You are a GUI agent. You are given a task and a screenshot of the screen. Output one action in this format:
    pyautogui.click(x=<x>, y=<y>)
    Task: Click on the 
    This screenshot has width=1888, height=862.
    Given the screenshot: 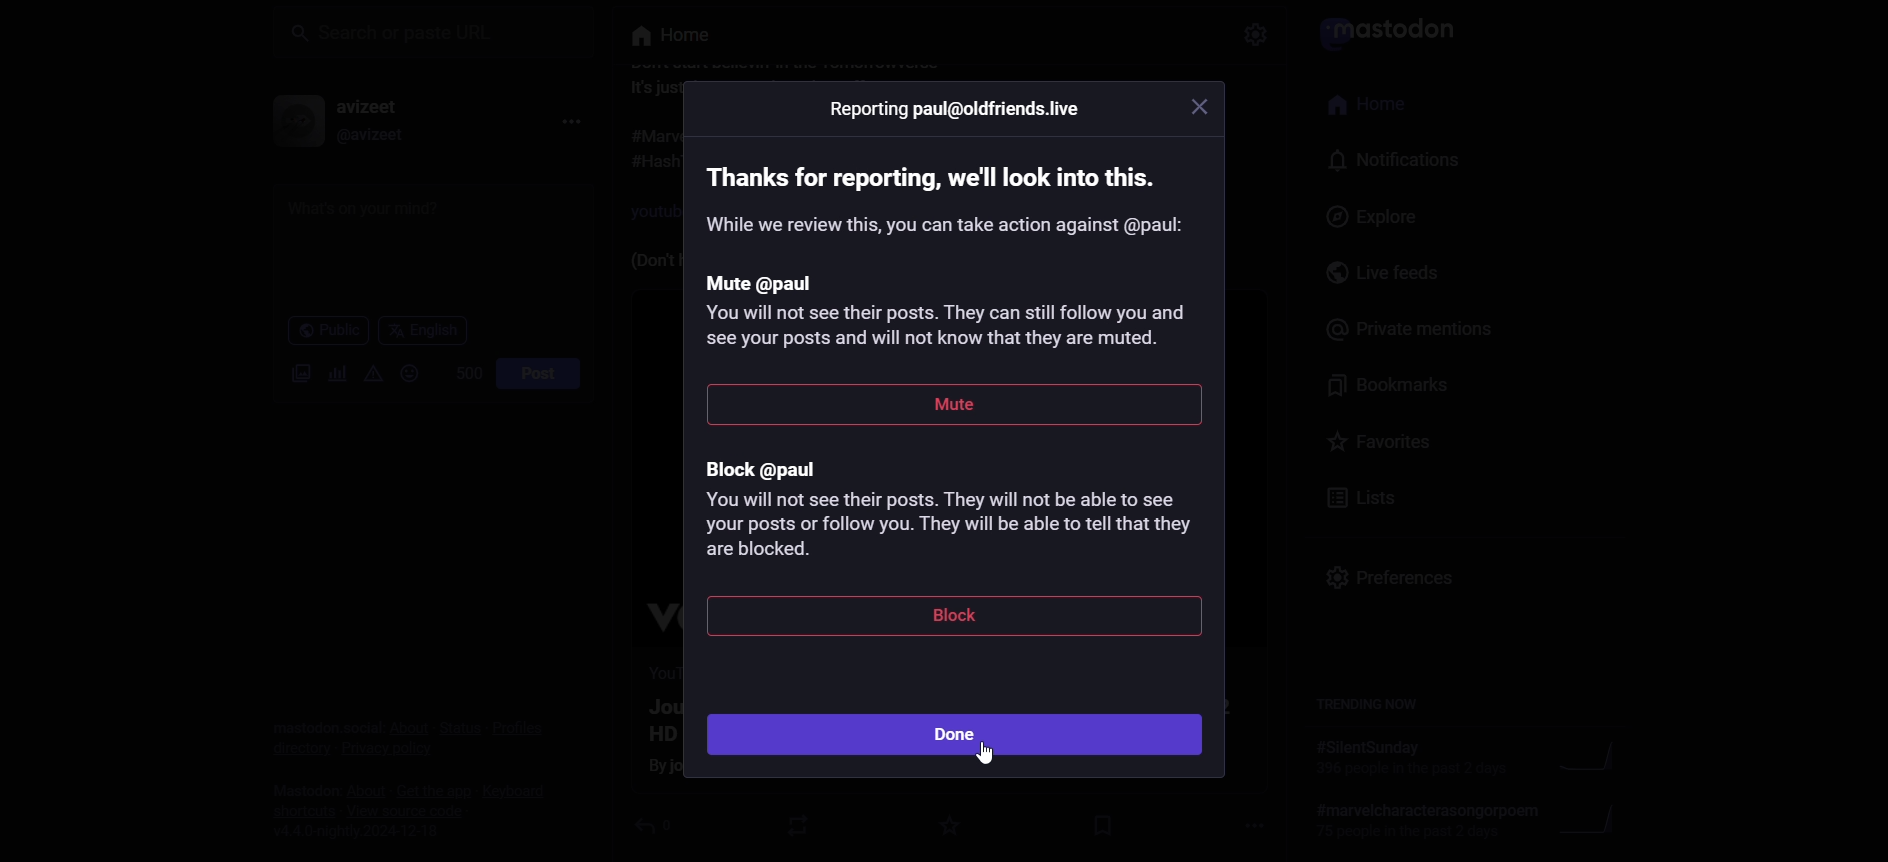 What is the action you would take?
    pyautogui.click(x=955, y=111)
    